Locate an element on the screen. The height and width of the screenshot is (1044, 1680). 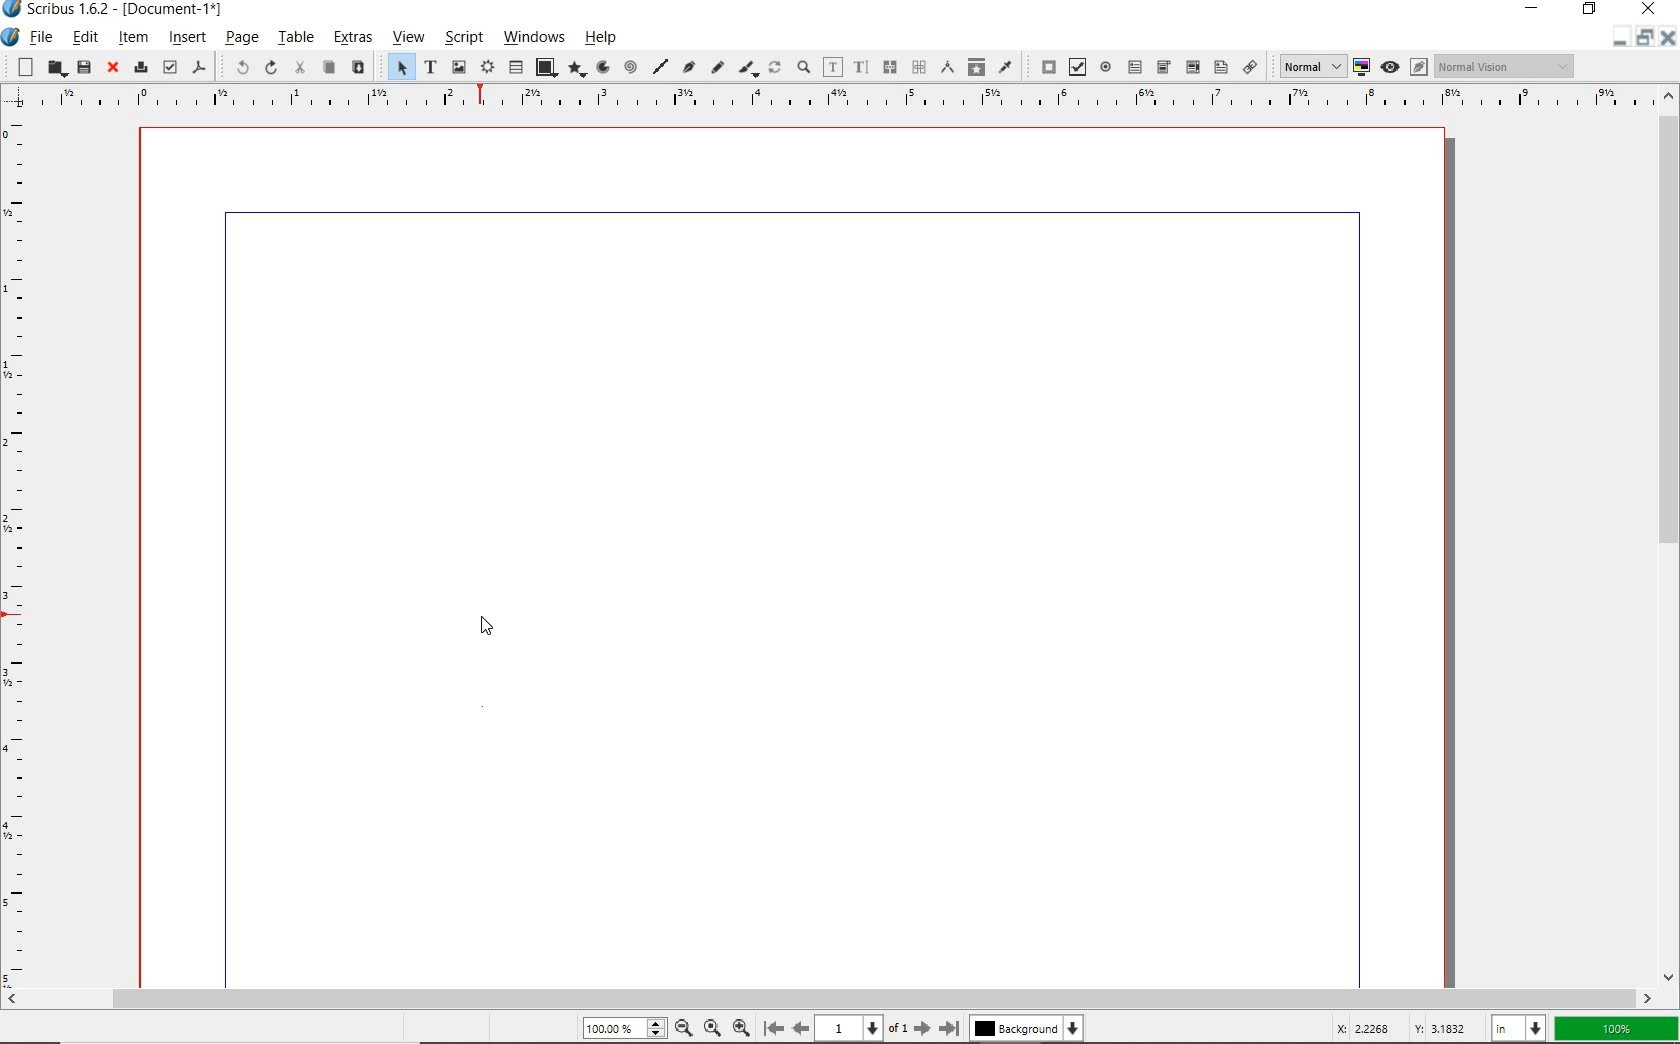
copy item properties is located at coordinates (976, 66).